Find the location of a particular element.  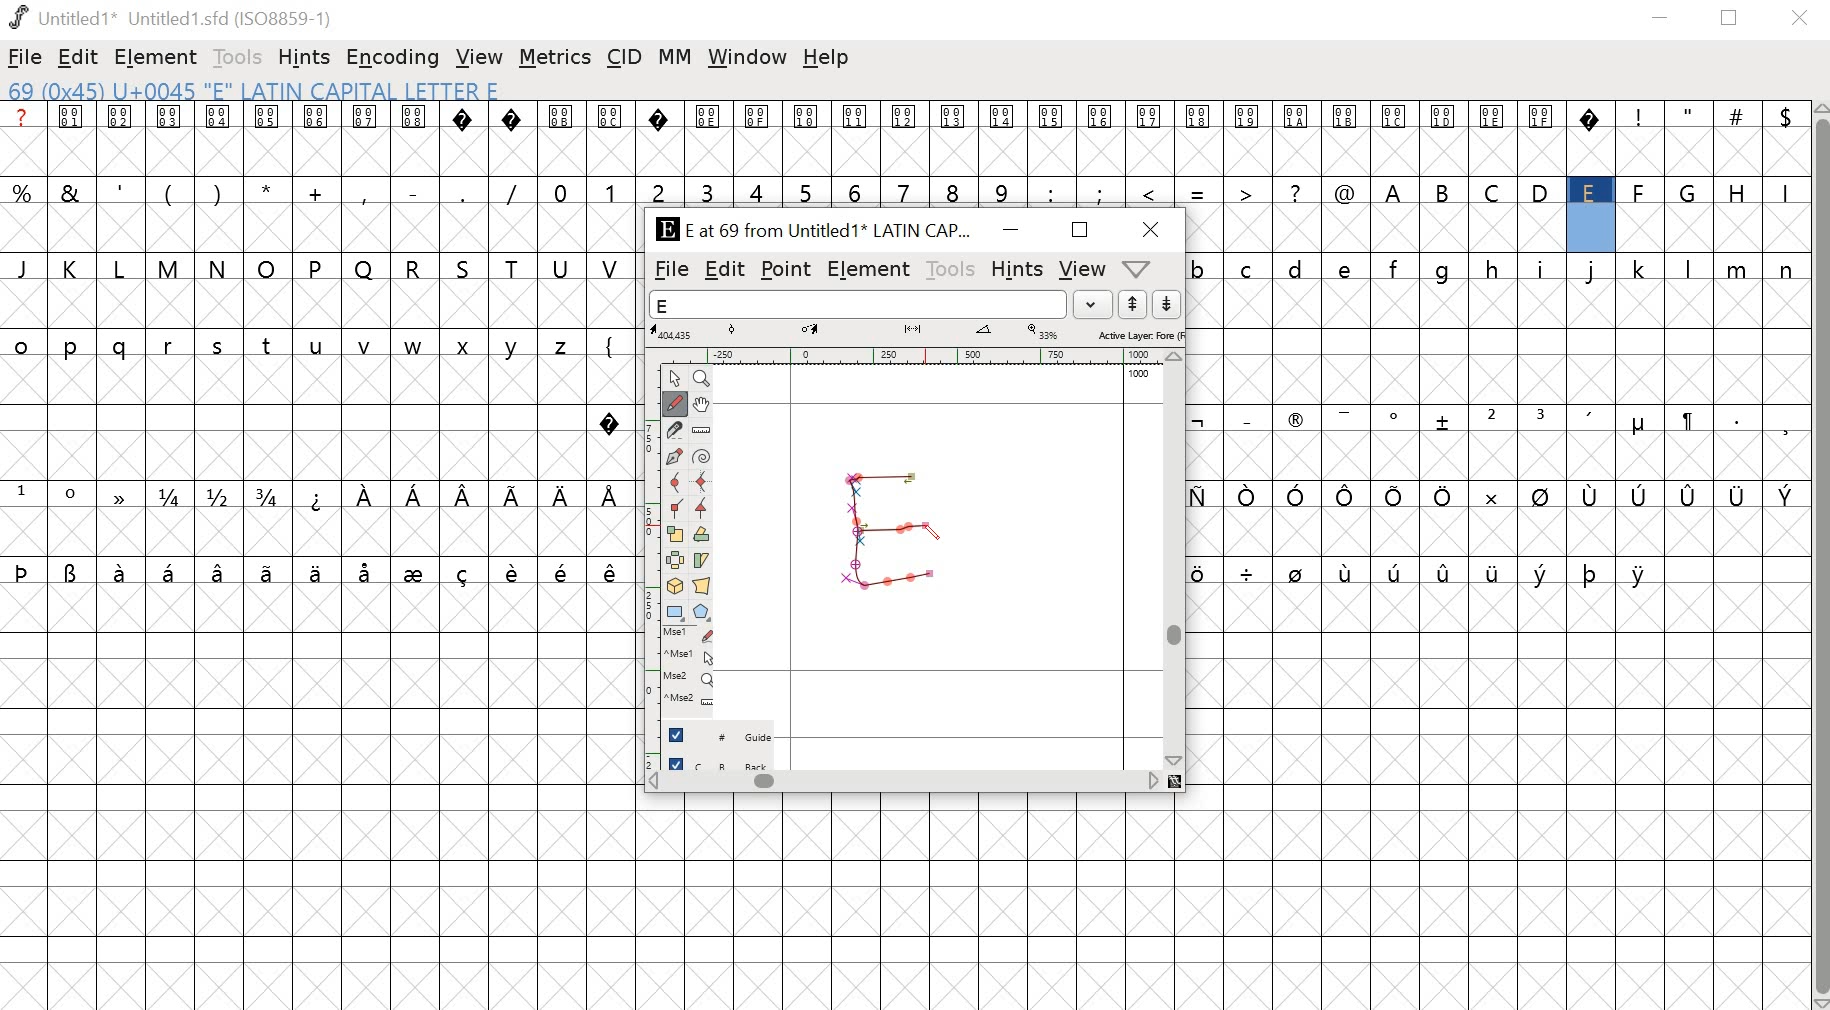

Rotate is located at coordinates (703, 535).